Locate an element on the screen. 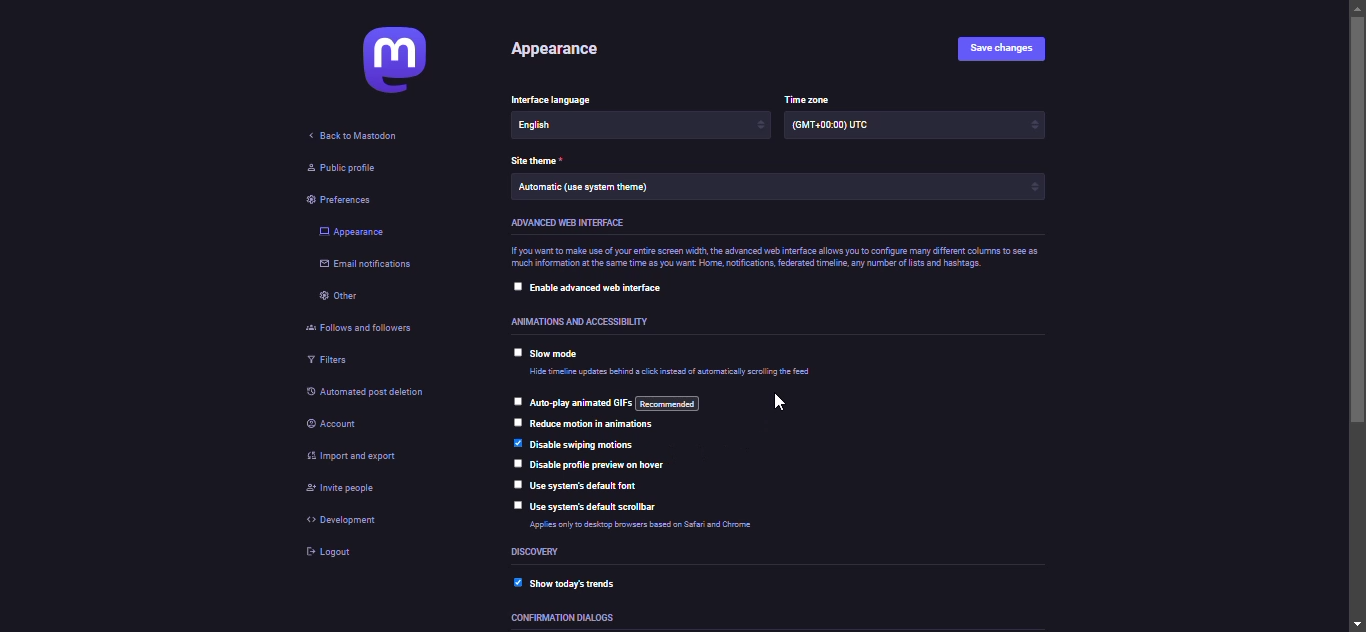 This screenshot has height=632, width=1366. click to select is located at coordinates (514, 461).